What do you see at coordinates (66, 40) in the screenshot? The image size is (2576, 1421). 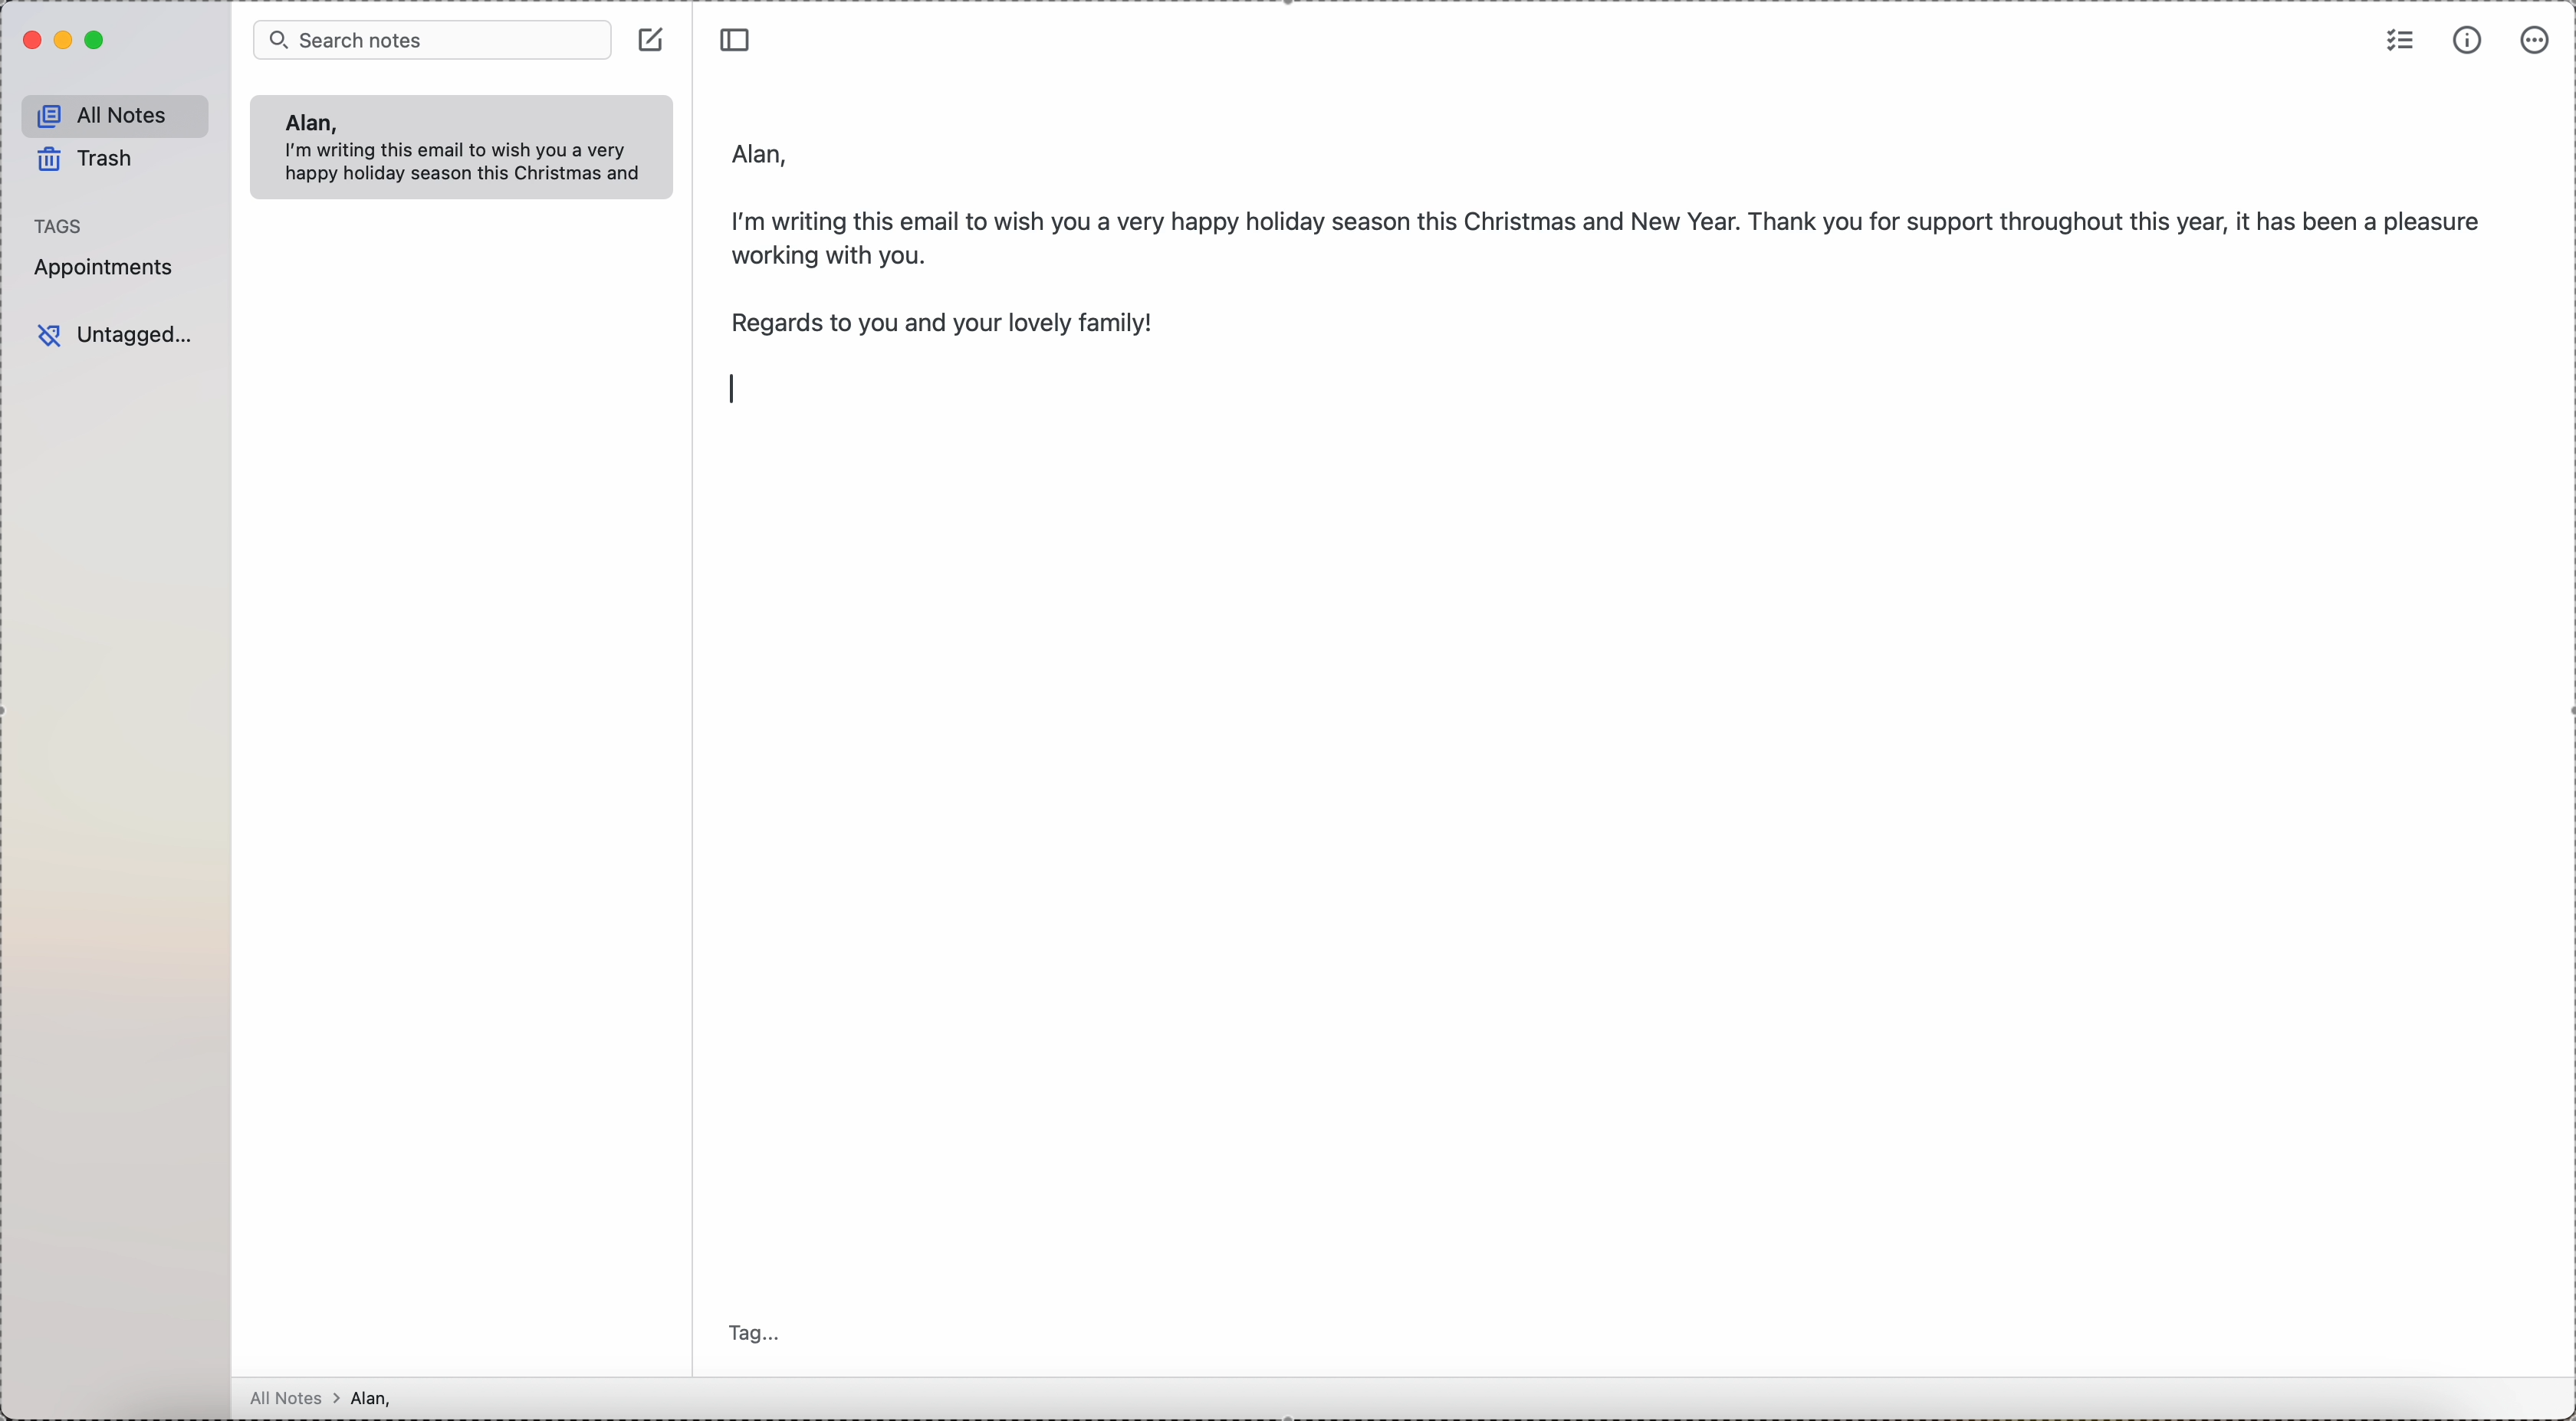 I see `minimize Simplenote` at bounding box center [66, 40].